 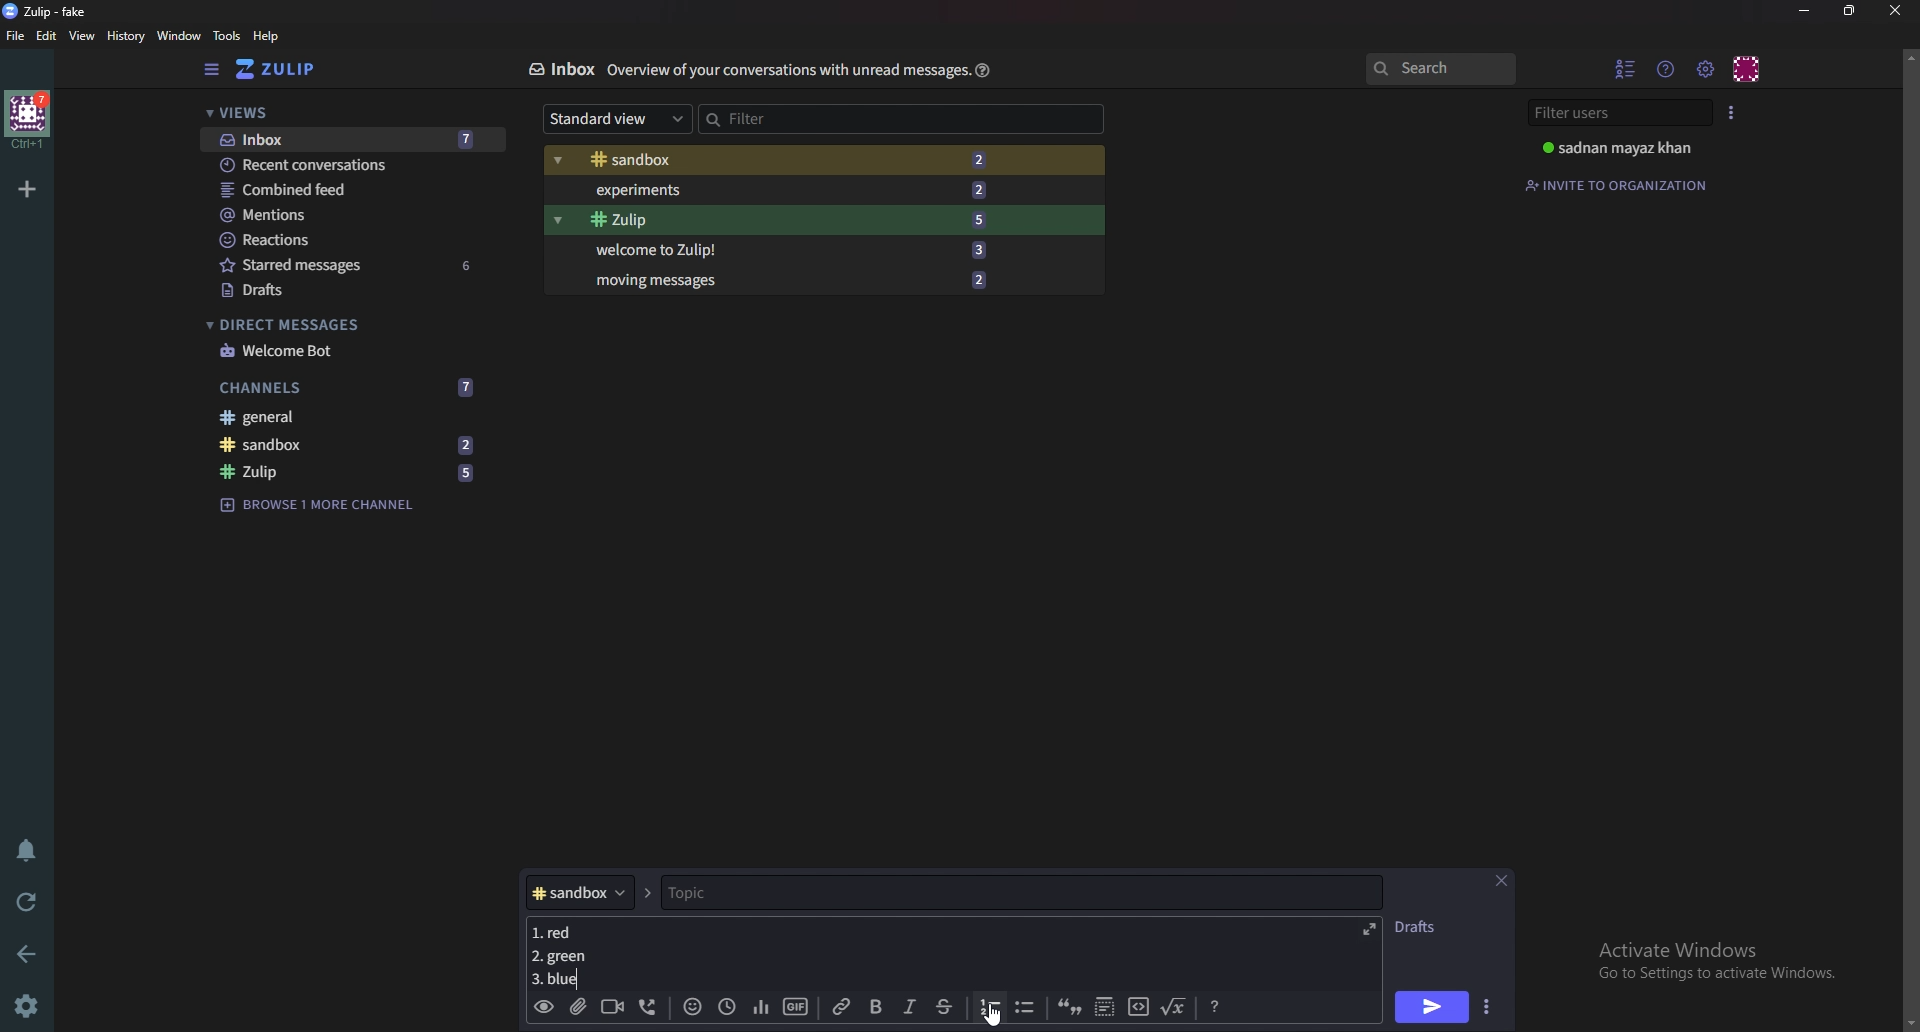 I want to click on Experiments, so click(x=790, y=189).